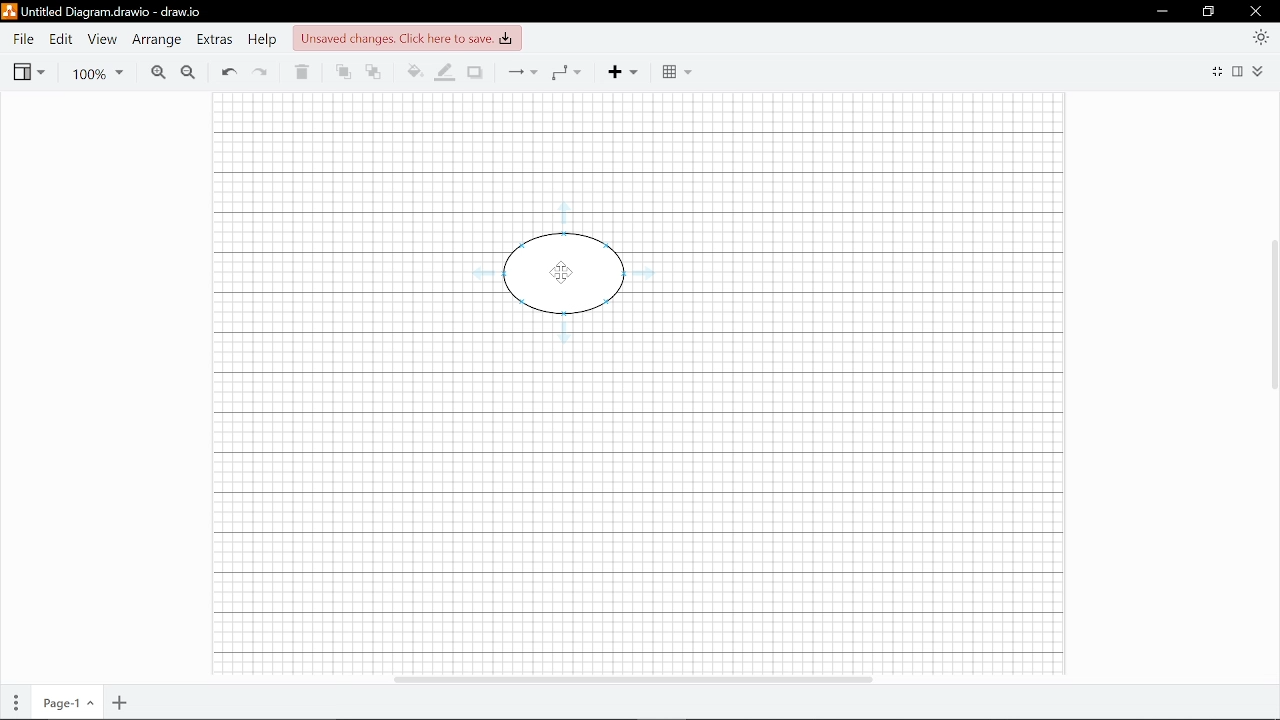  Describe the element at coordinates (228, 73) in the screenshot. I see `Undo` at that location.